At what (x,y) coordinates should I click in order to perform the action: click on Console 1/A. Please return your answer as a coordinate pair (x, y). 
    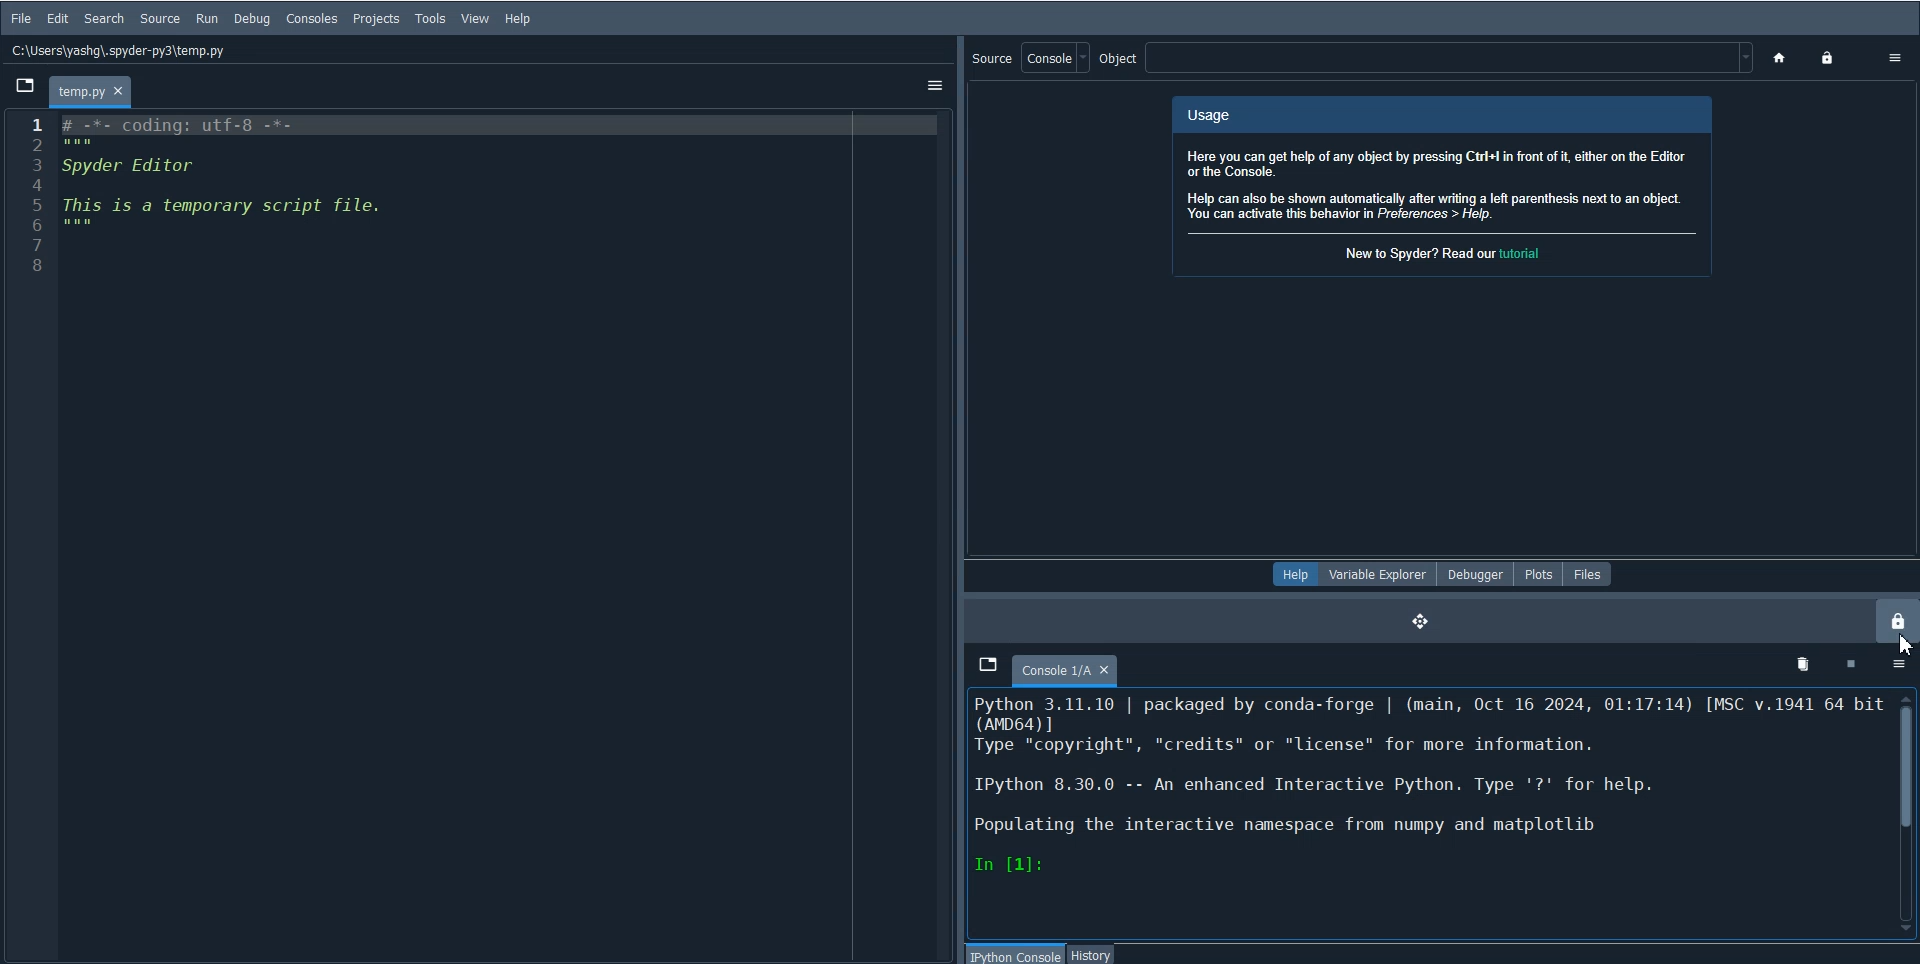
    Looking at the image, I should click on (1066, 670).